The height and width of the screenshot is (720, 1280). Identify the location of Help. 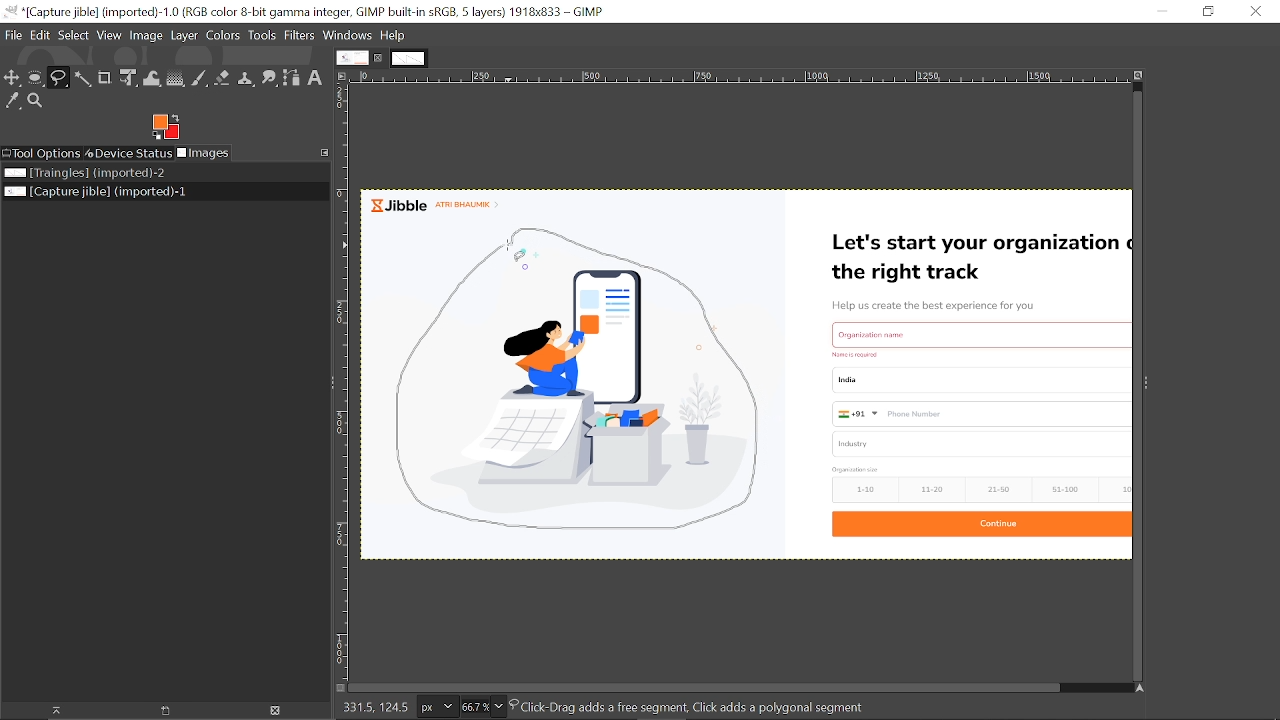
(393, 36).